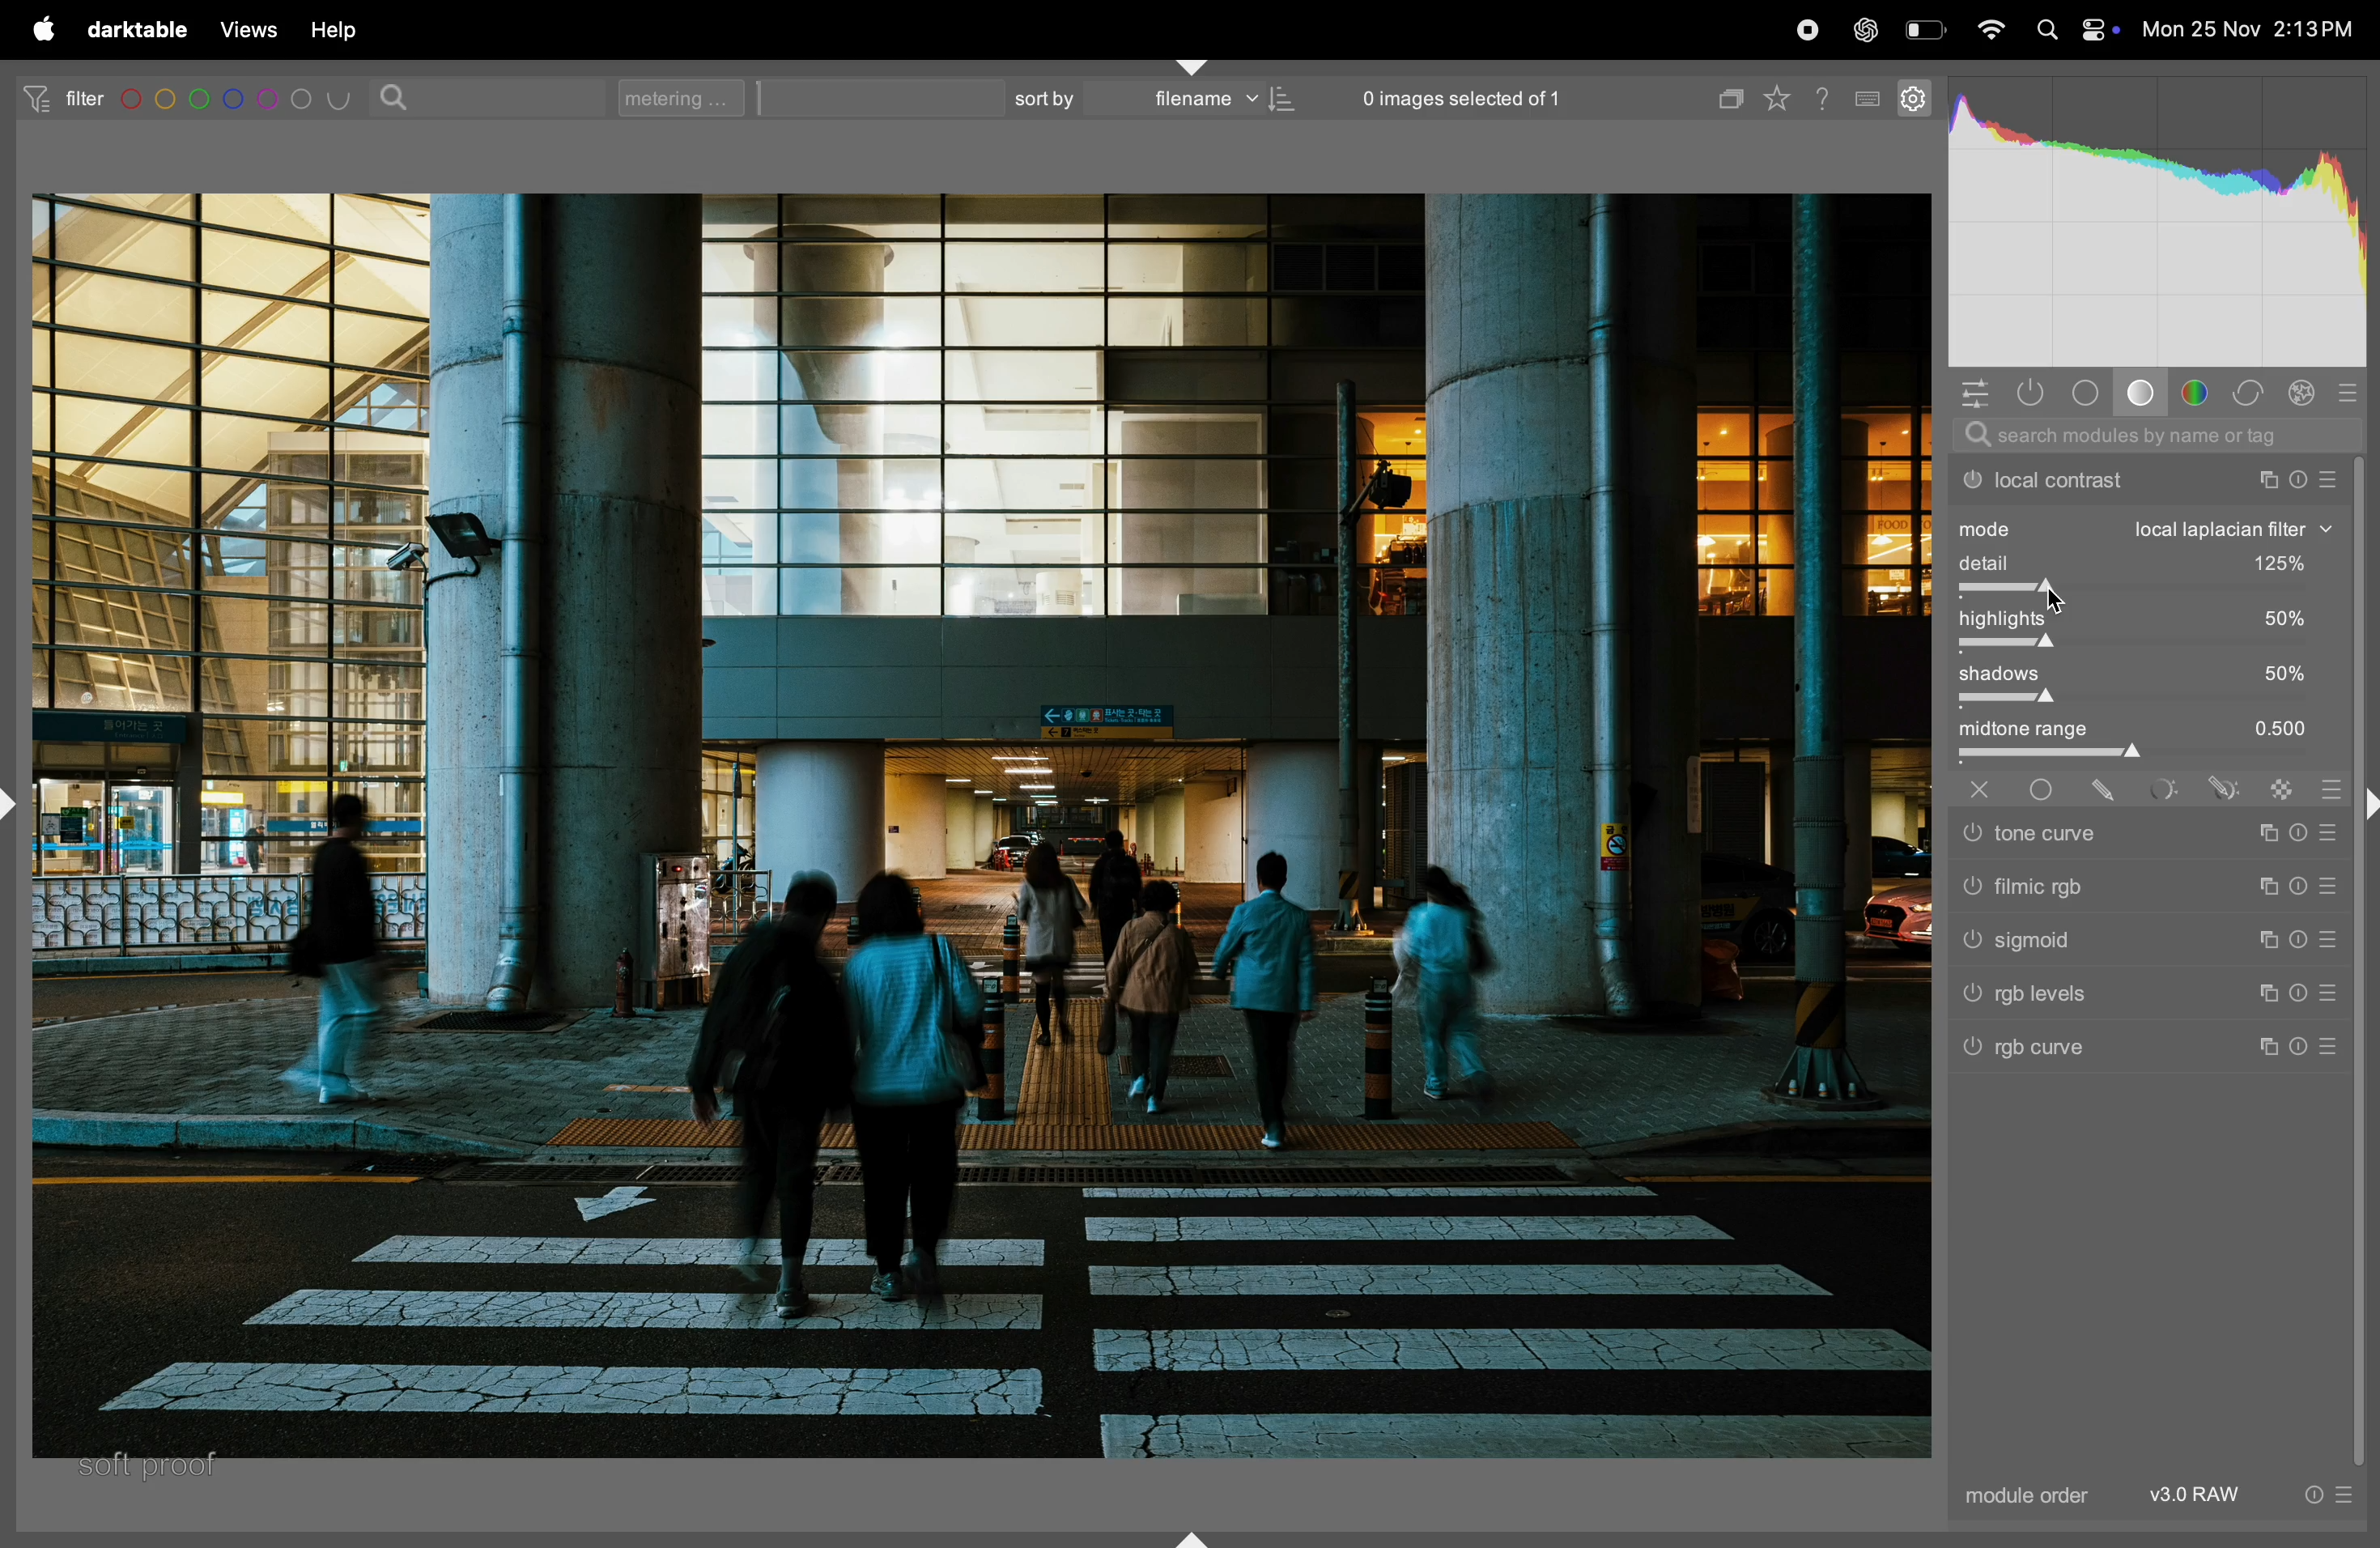  I want to click on reset, so click(2299, 830).